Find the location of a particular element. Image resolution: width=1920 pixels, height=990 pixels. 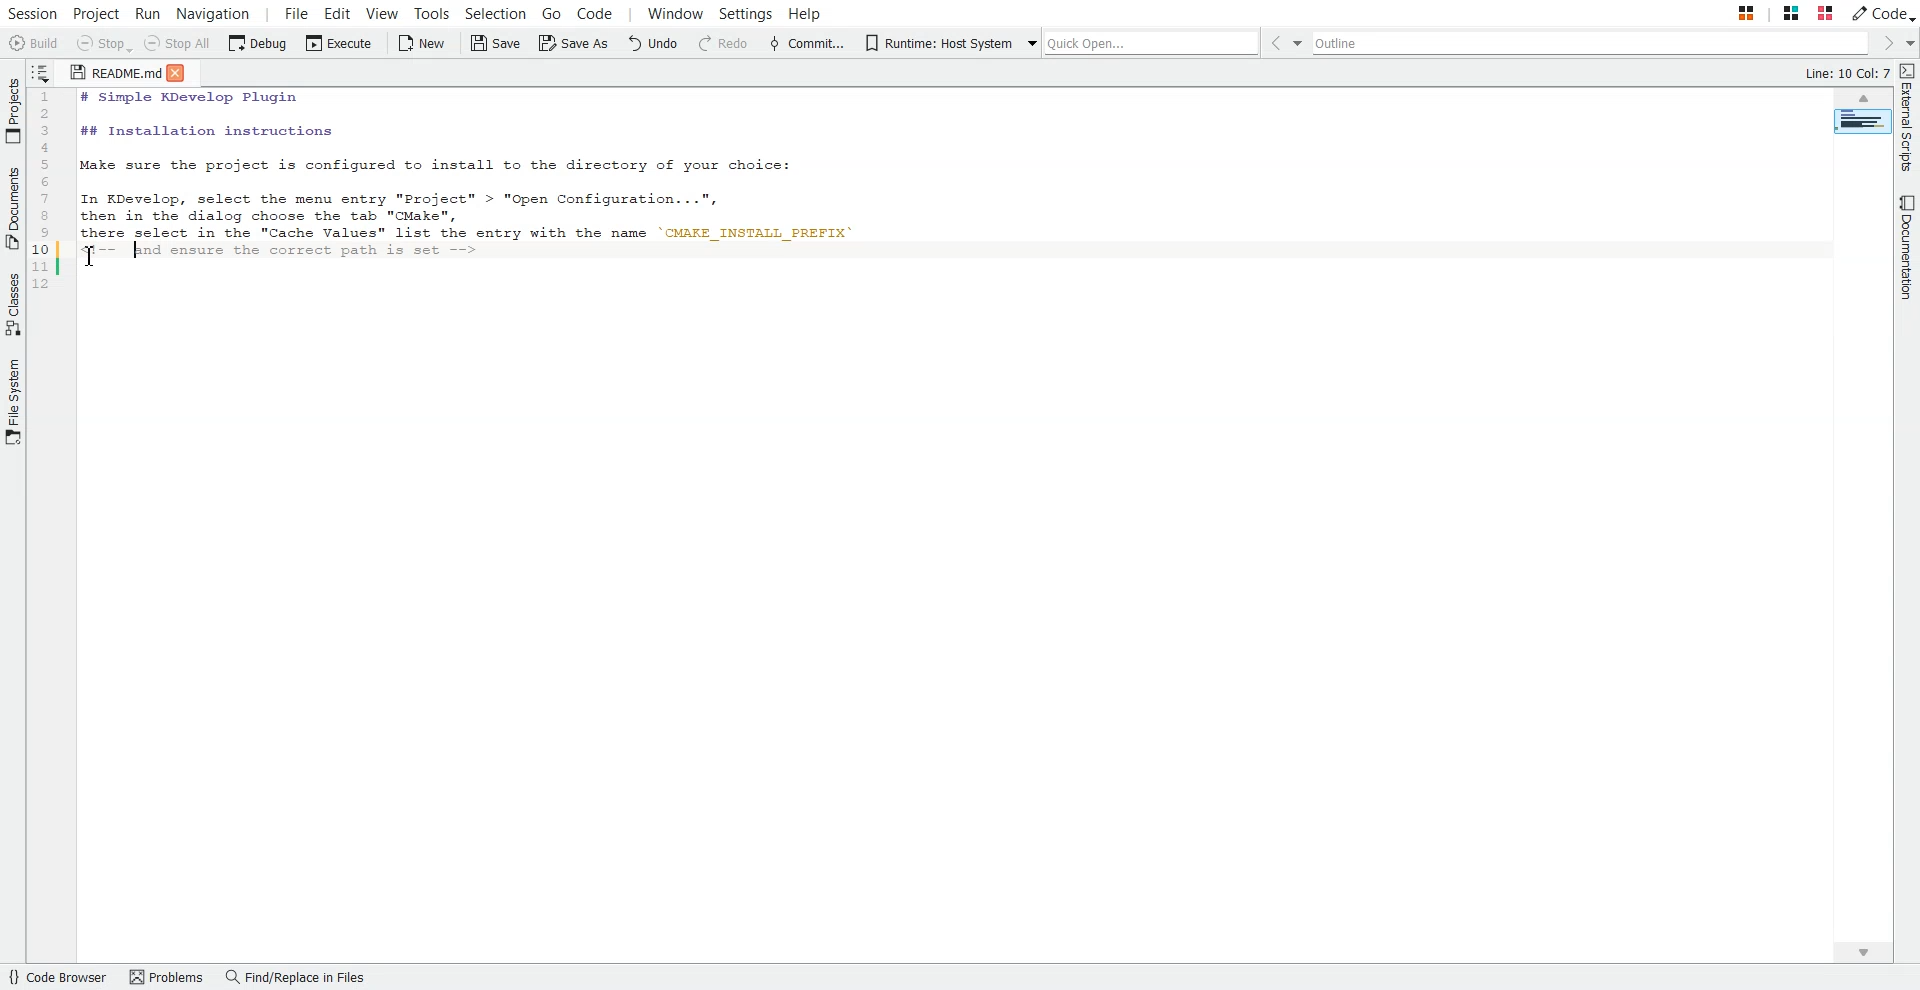

Stack is located at coordinates (1770, 12).